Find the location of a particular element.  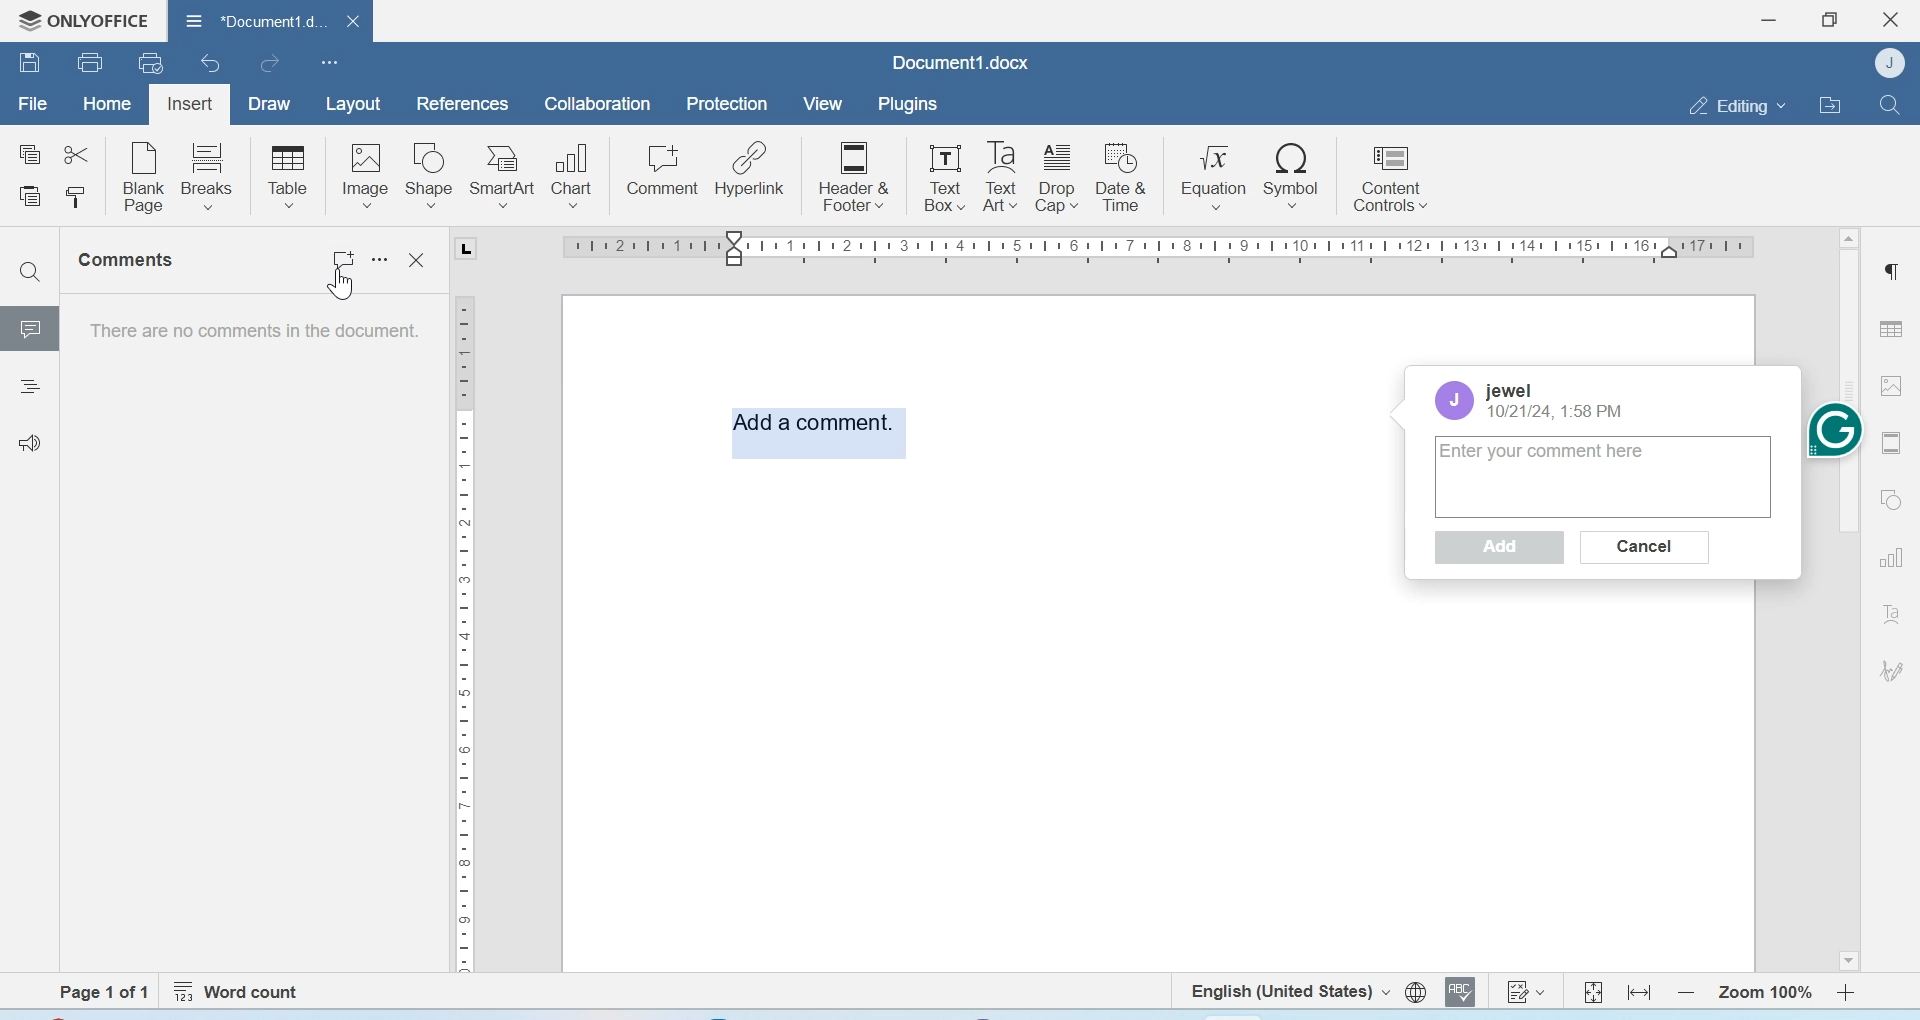

Zoom is located at coordinates (1763, 993).